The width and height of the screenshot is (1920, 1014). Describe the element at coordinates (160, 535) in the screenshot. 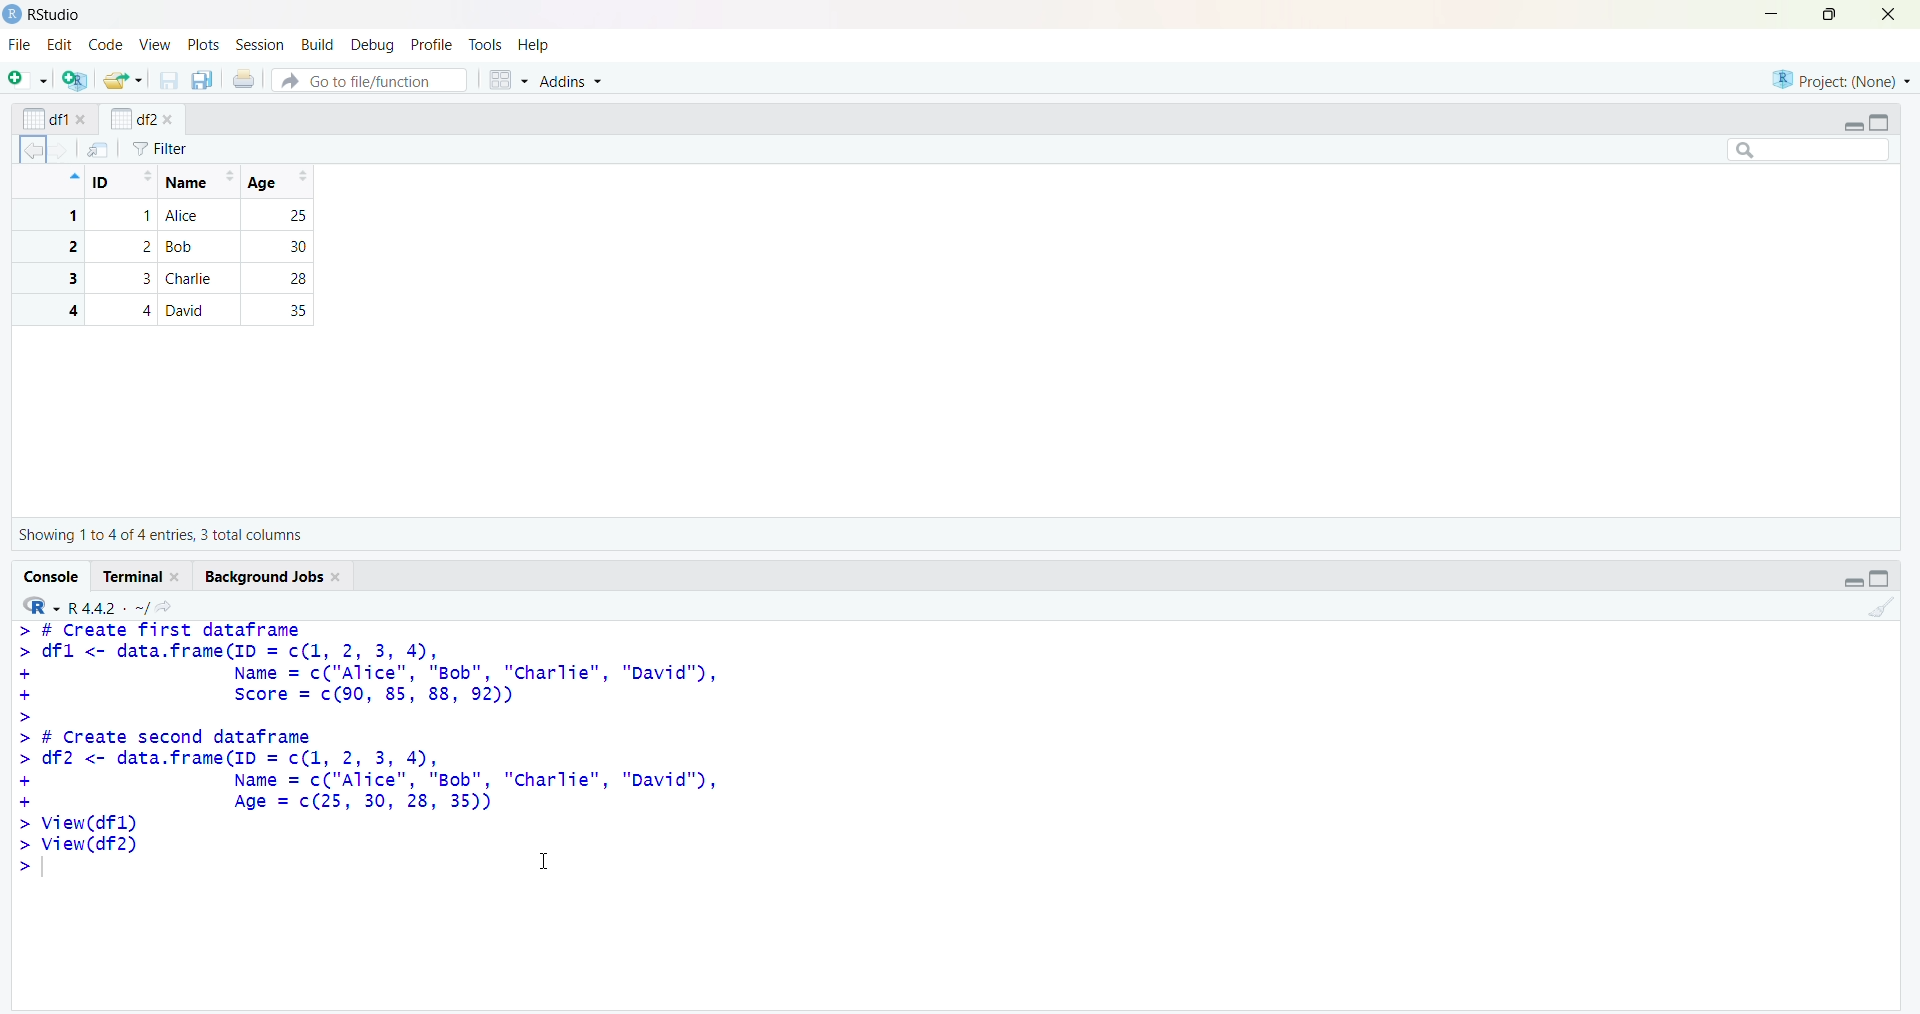

I see `Showing 1 to 4 of 4 entries, 3 total columns` at that location.